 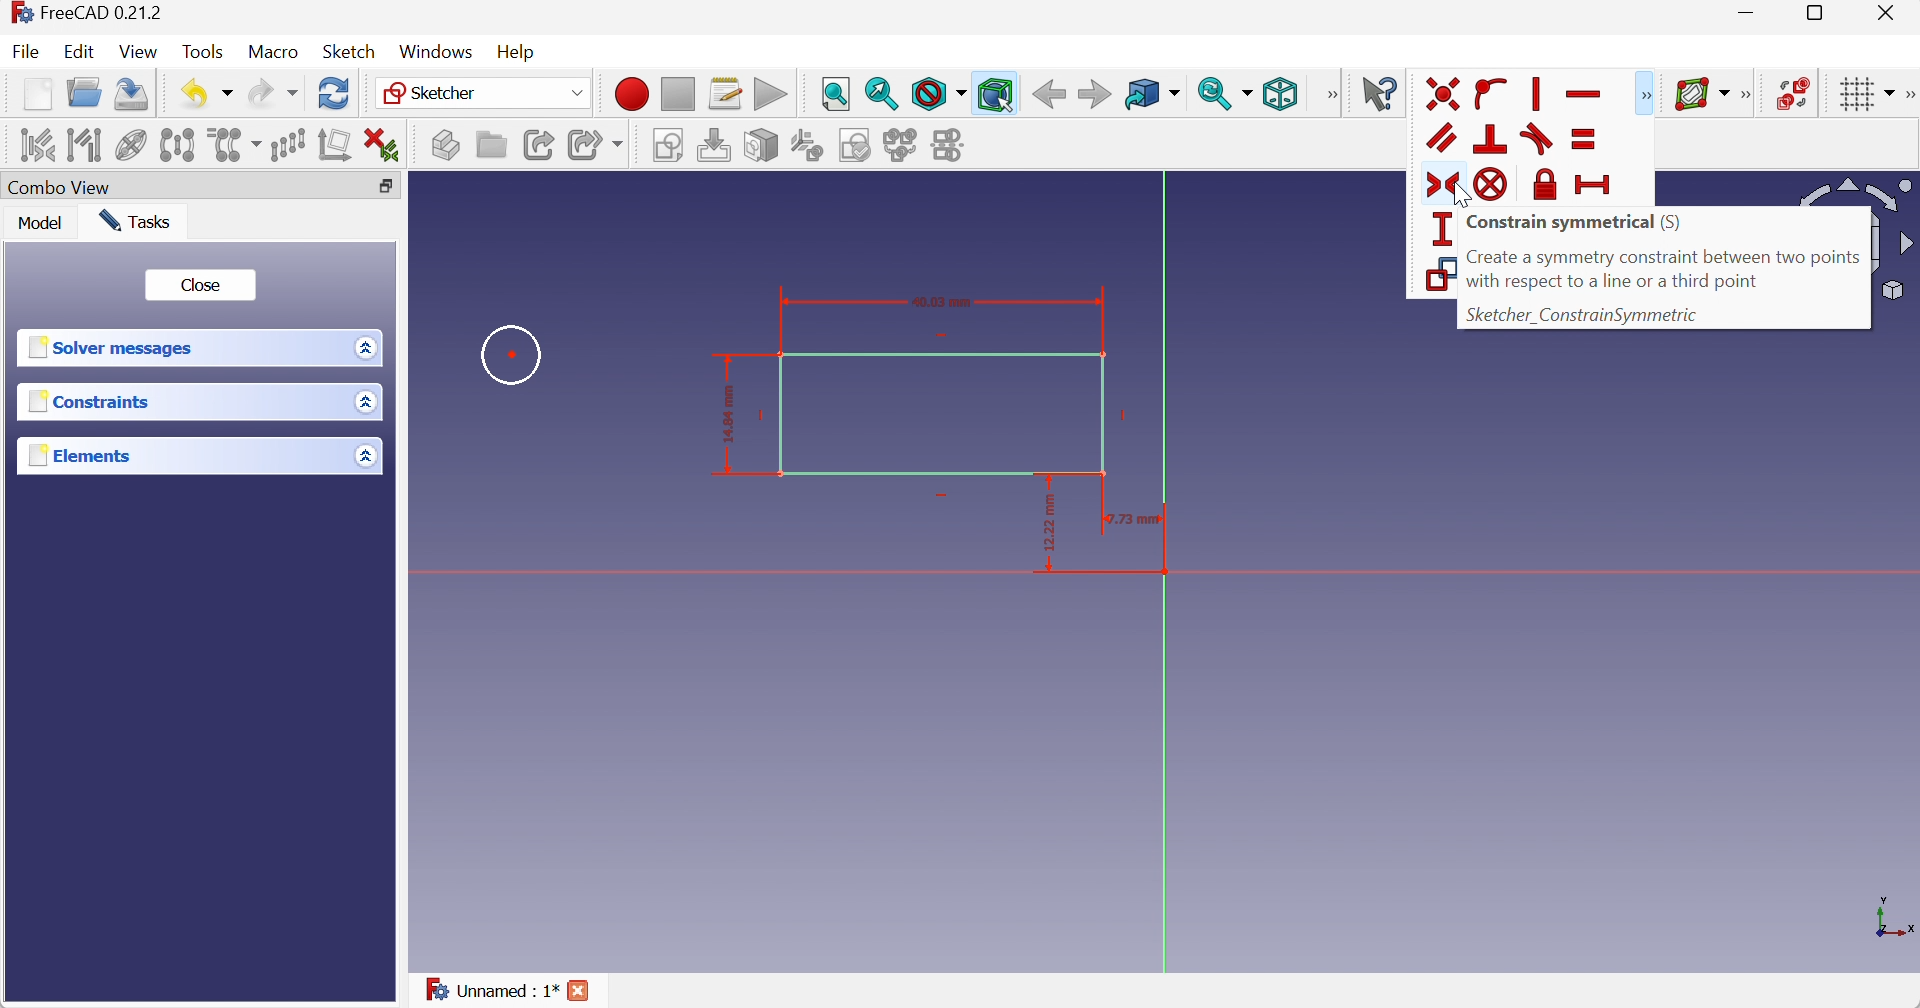 I want to click on Drop down, so click(x=365, y=458).